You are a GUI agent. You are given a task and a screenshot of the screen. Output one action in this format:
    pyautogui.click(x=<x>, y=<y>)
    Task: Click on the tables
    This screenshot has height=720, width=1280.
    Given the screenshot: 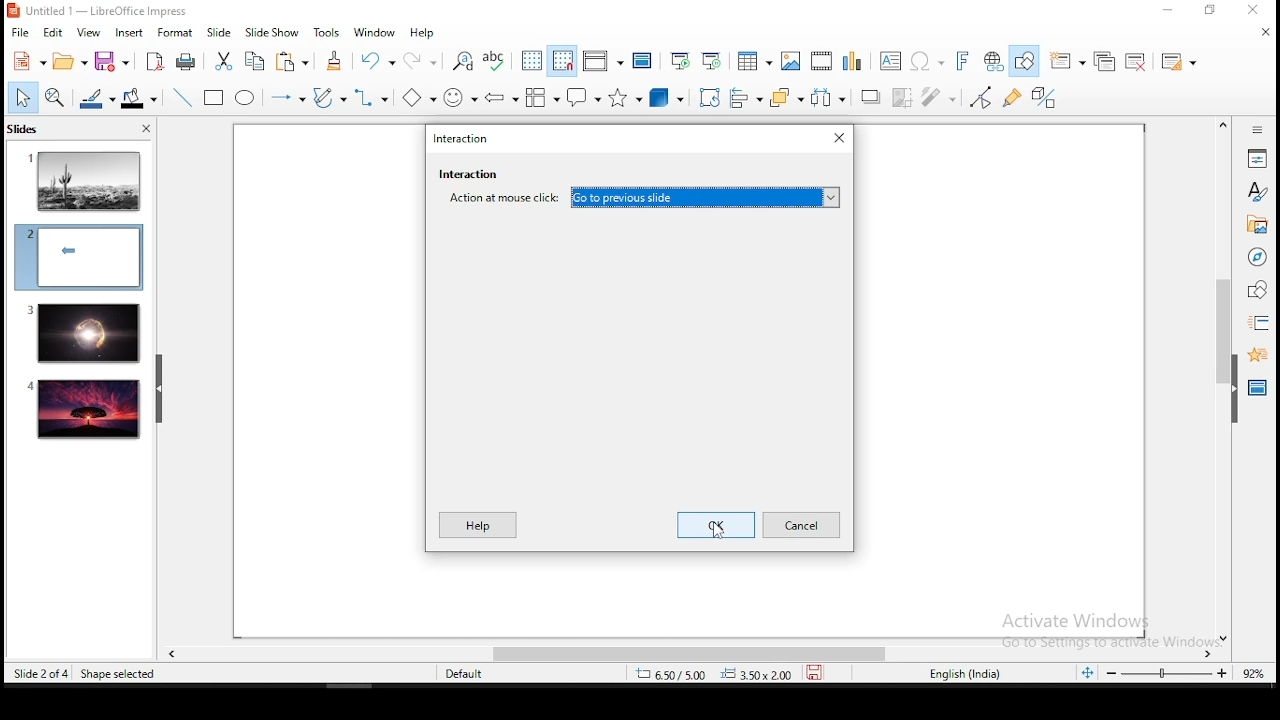 What is the action you would take?
    pyautogui.click(x=751, y=60)
    